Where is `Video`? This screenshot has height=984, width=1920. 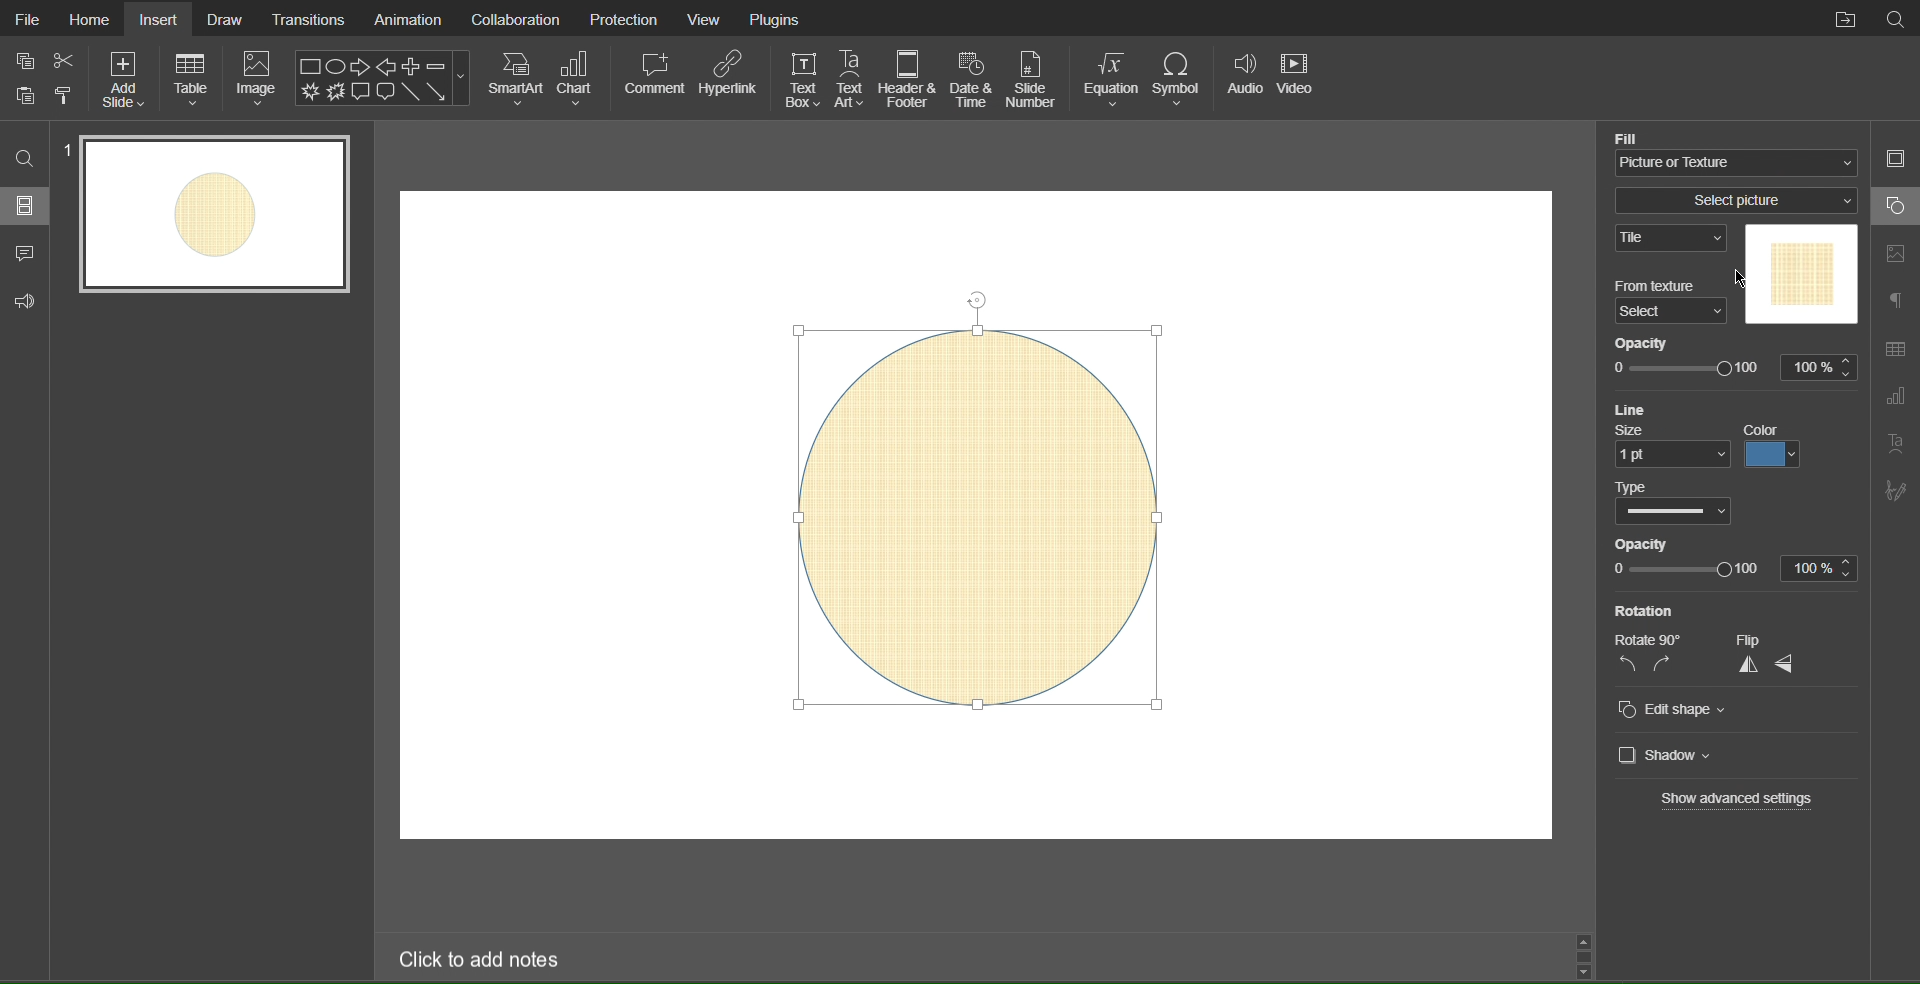
Video is located at coordinates (1301, 81).